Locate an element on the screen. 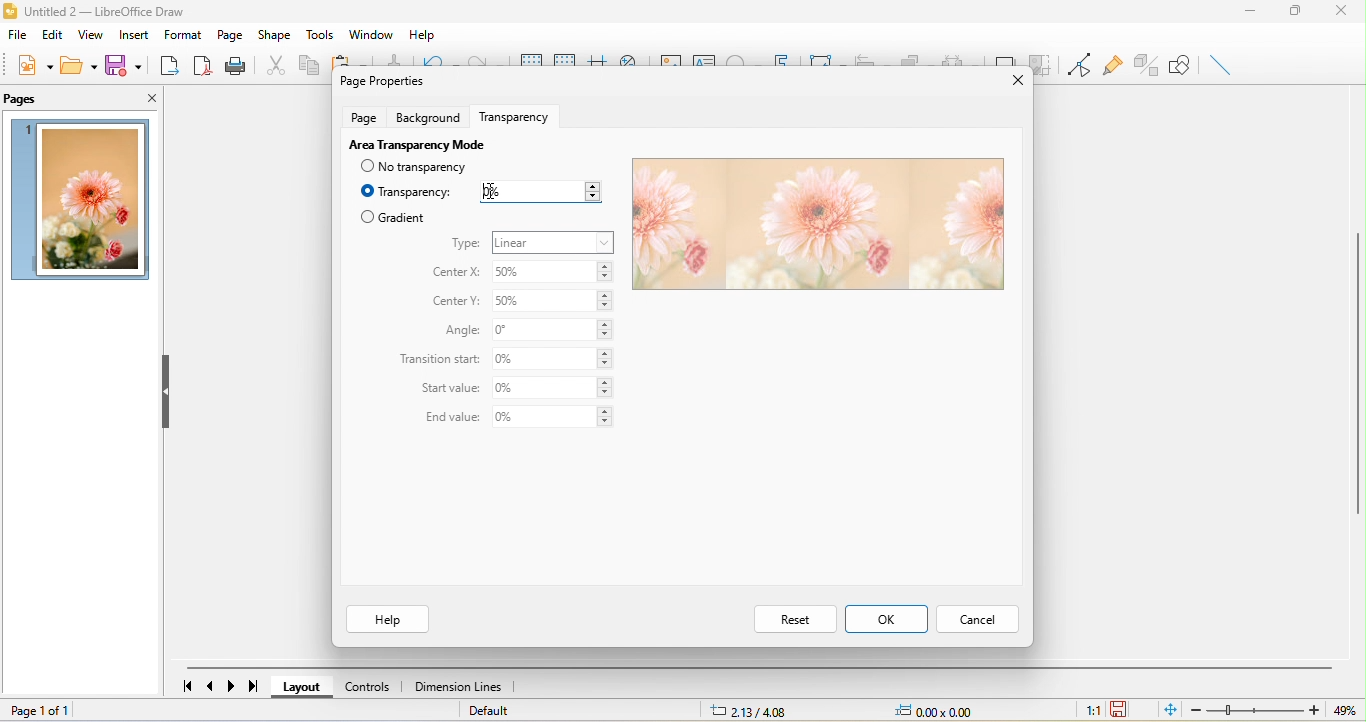 Image resolution: width=1366 pixels, height=722 pixels. fit to the current window is located at coordinates (1173, 710).